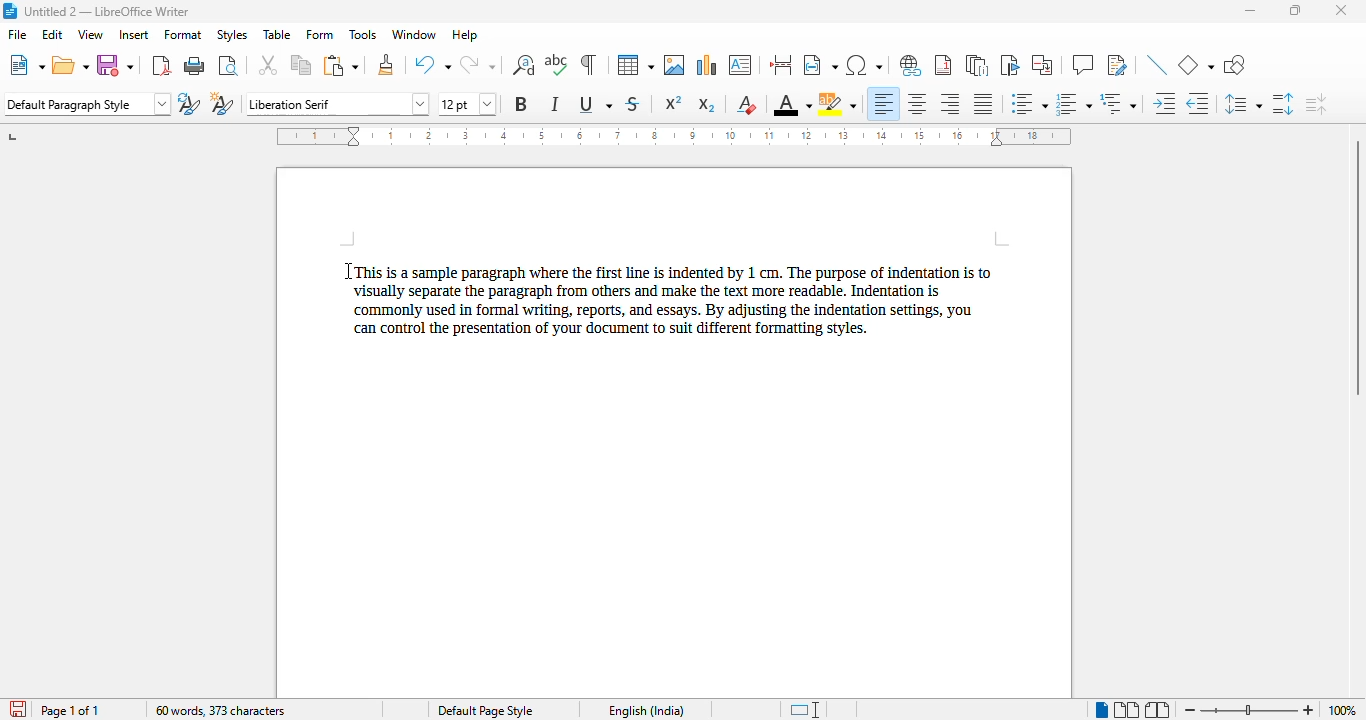 This screenshot has width=1366, height=720. Describe the element at coordinates (589, 65) in the screenshot. I see `toggle formatting marks` at that location.